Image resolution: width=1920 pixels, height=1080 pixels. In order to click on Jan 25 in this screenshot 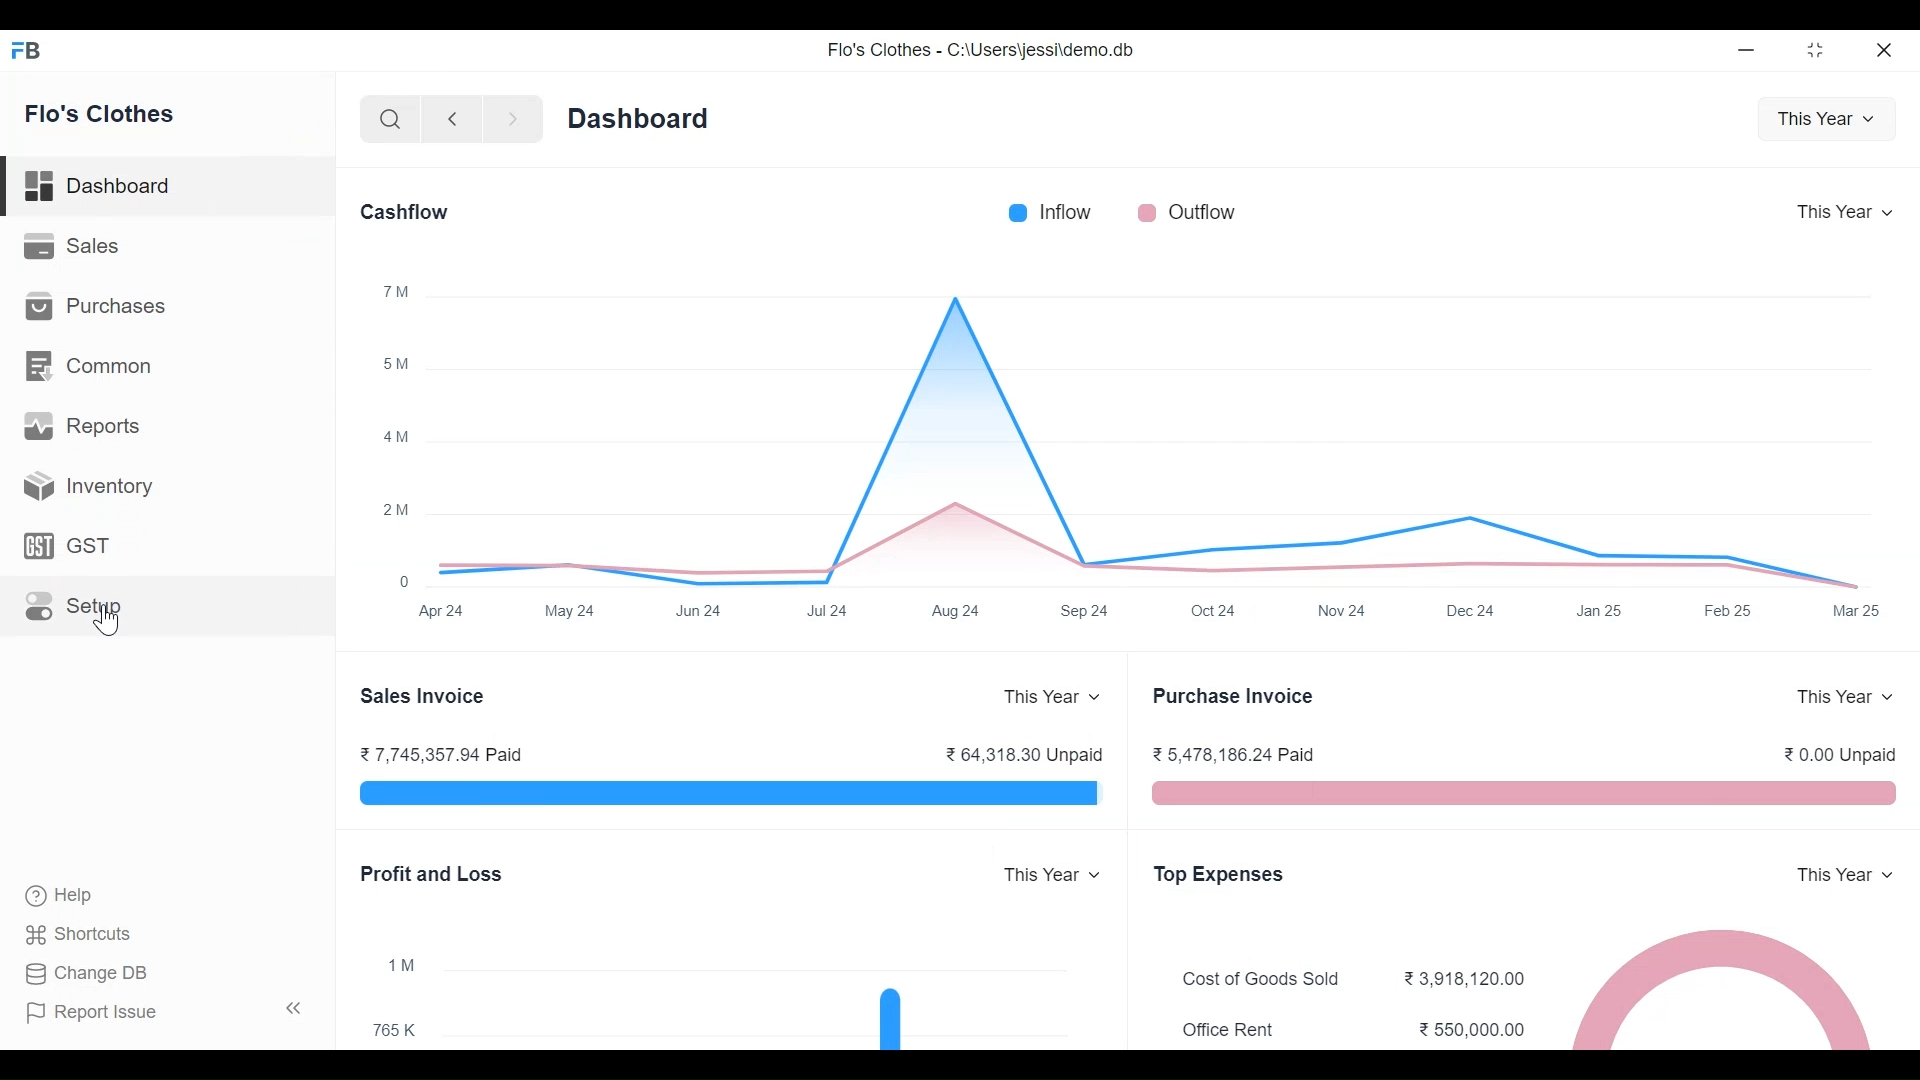, I will do `click(1606, 609)`.